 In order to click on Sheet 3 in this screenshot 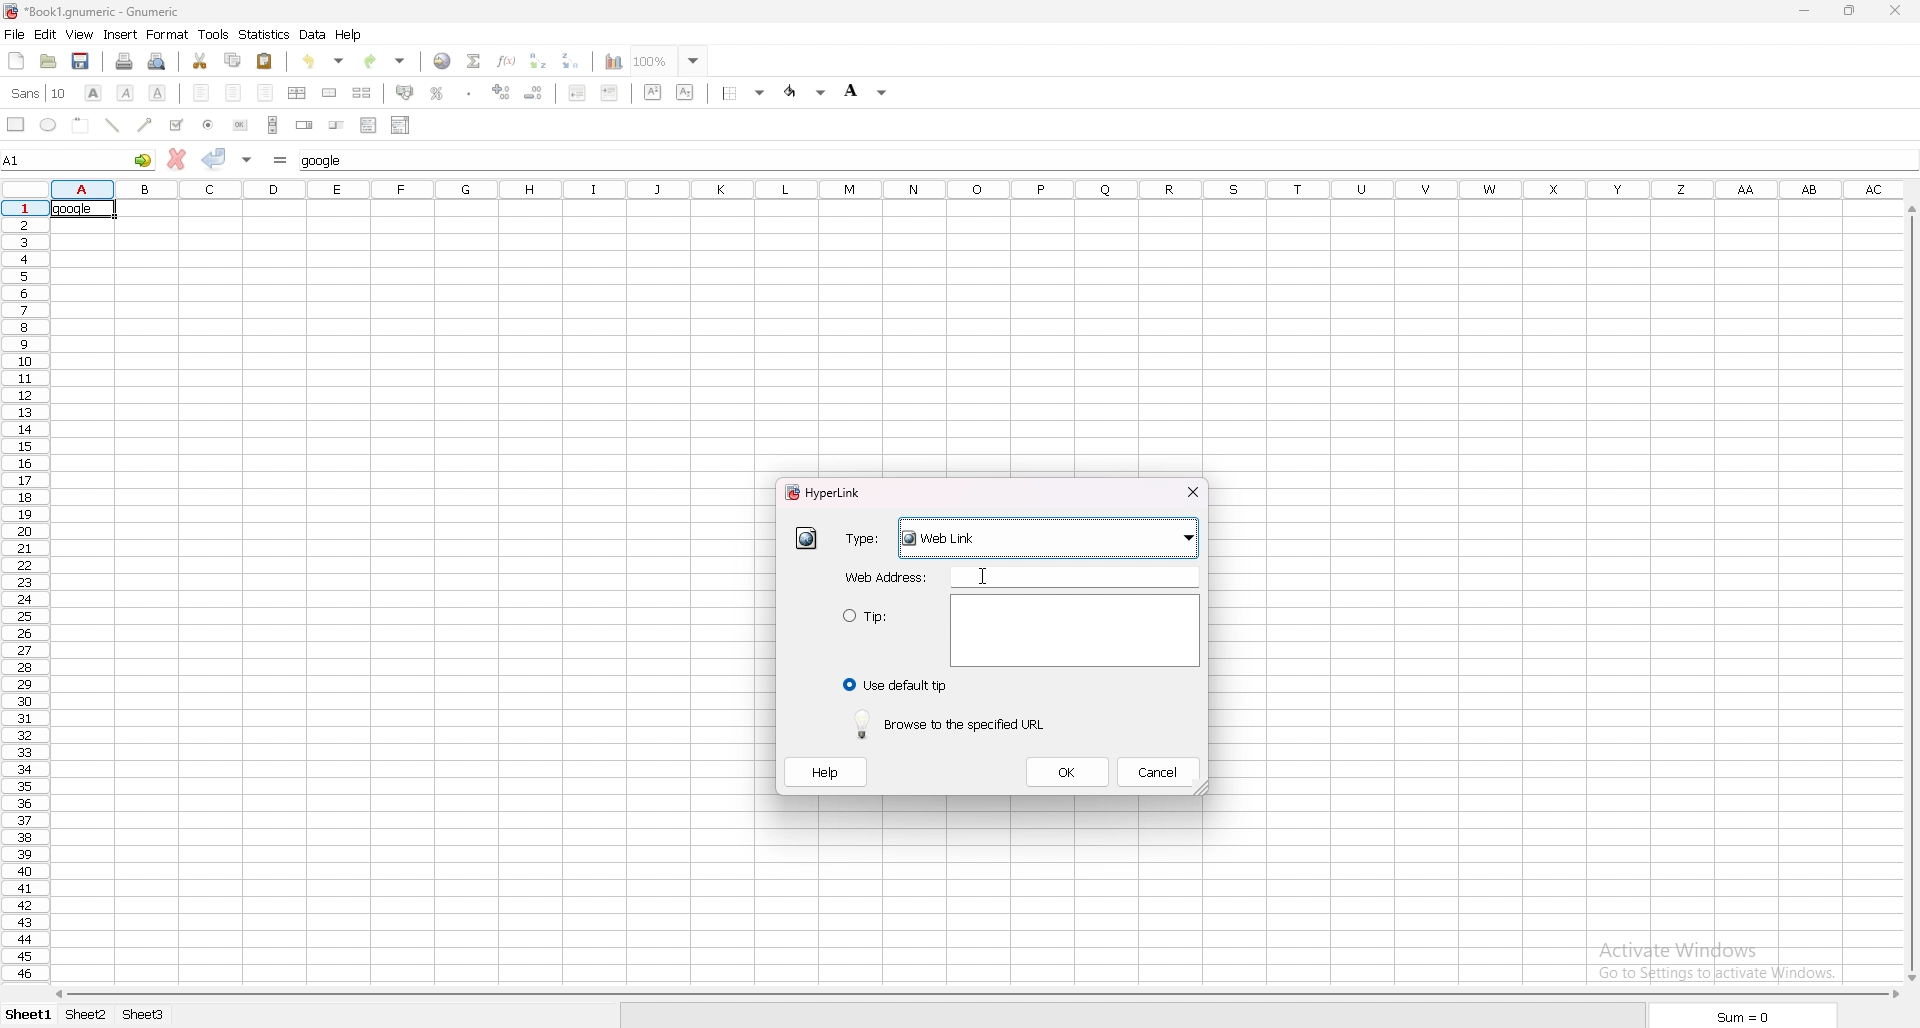, I will do `click(182, 1018)`.